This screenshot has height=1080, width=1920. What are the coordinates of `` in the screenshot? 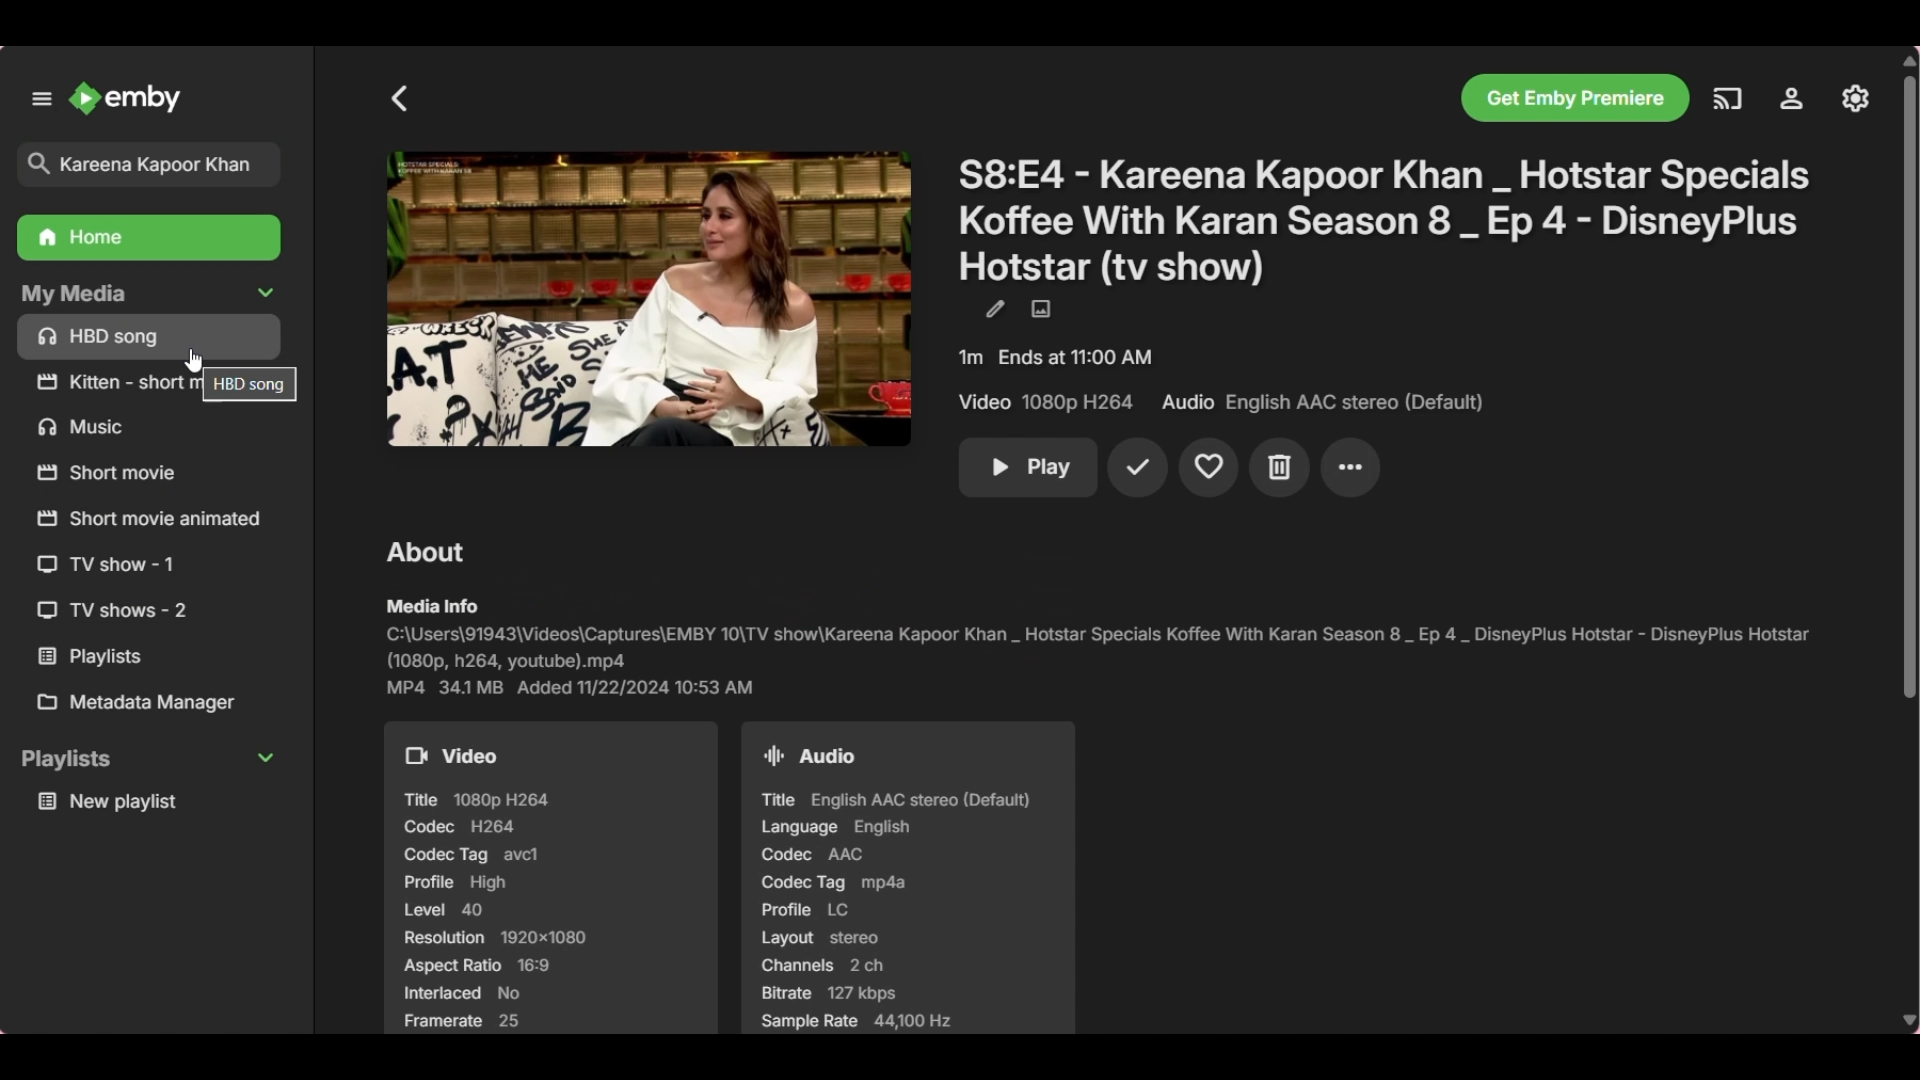 It's located at (112, 383).